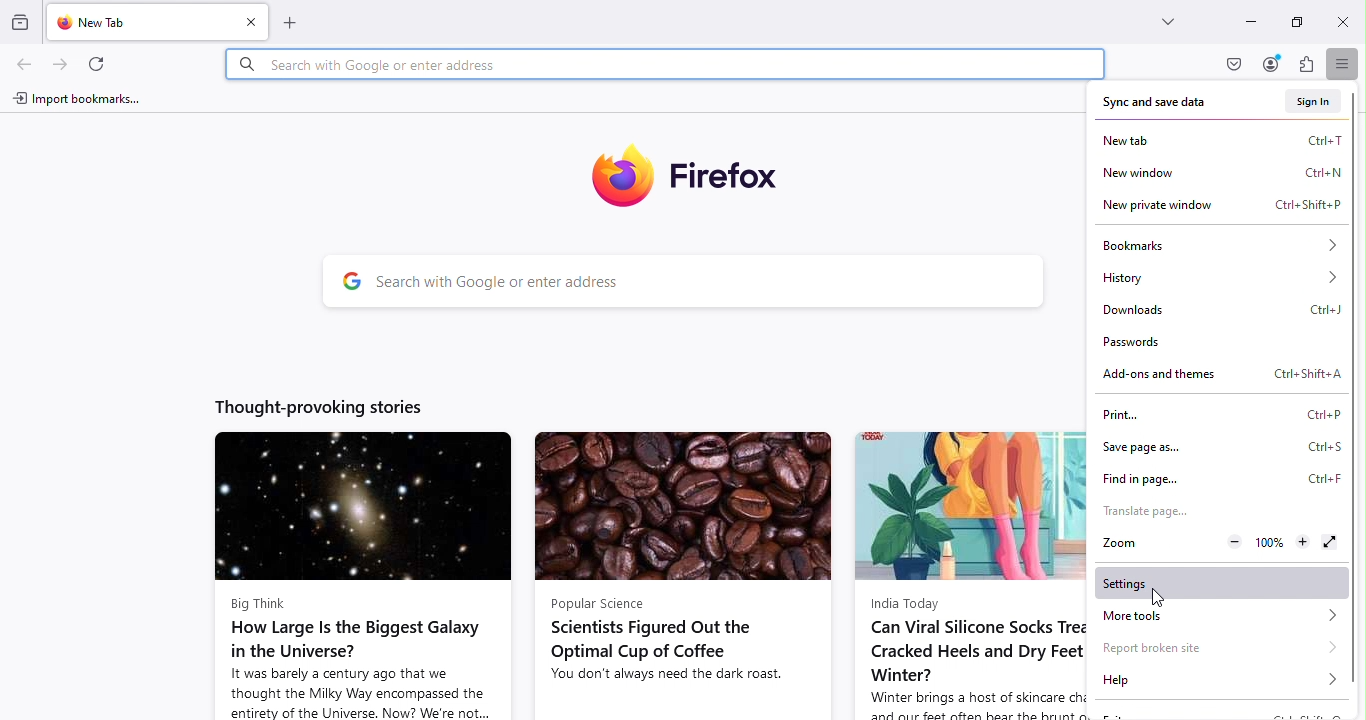 Image resolution: width=1366 pixels, height=720 pixels. I want to click on Open a new tab, so click(300, 22).